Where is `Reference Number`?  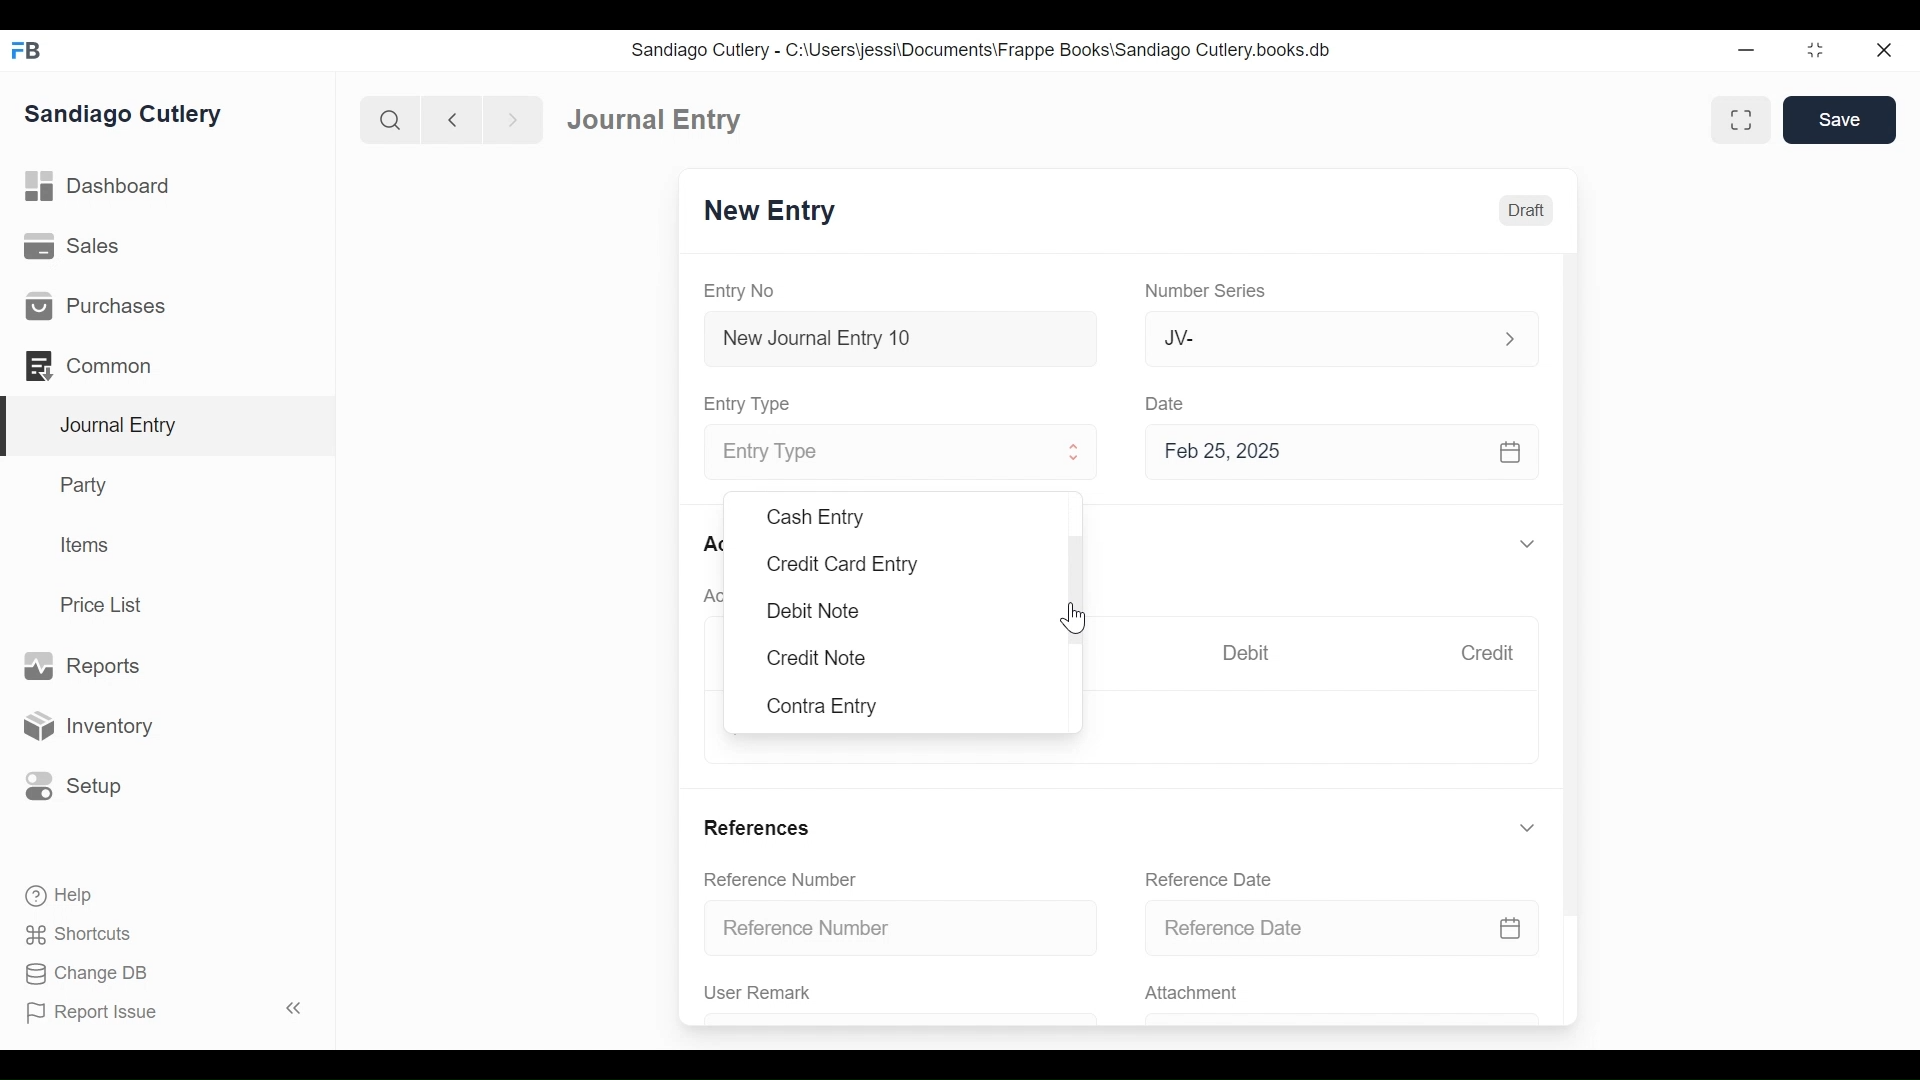
Reference Number is located at coordinates (784, 881).